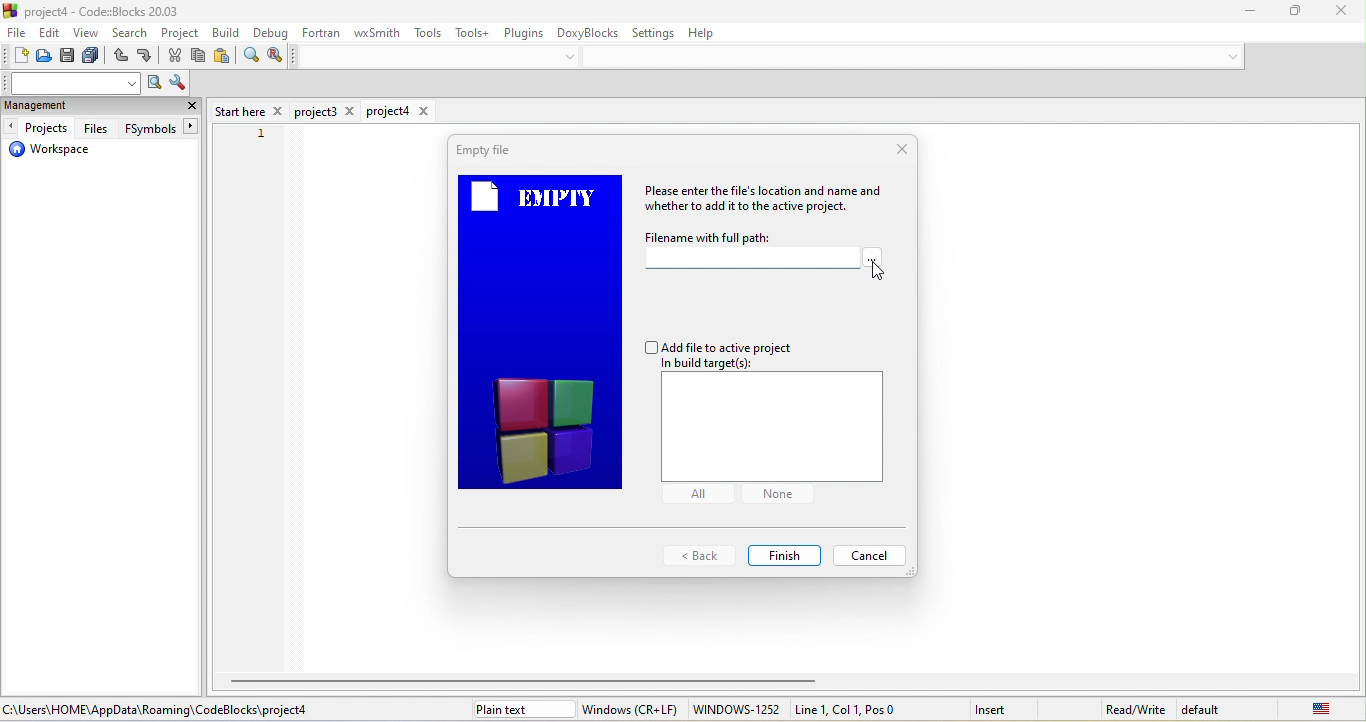 The height and width of the screenshot is (722, 1366). Describe the element at coordinates (176, 57) in the screenshot. I see `cut` at that location.